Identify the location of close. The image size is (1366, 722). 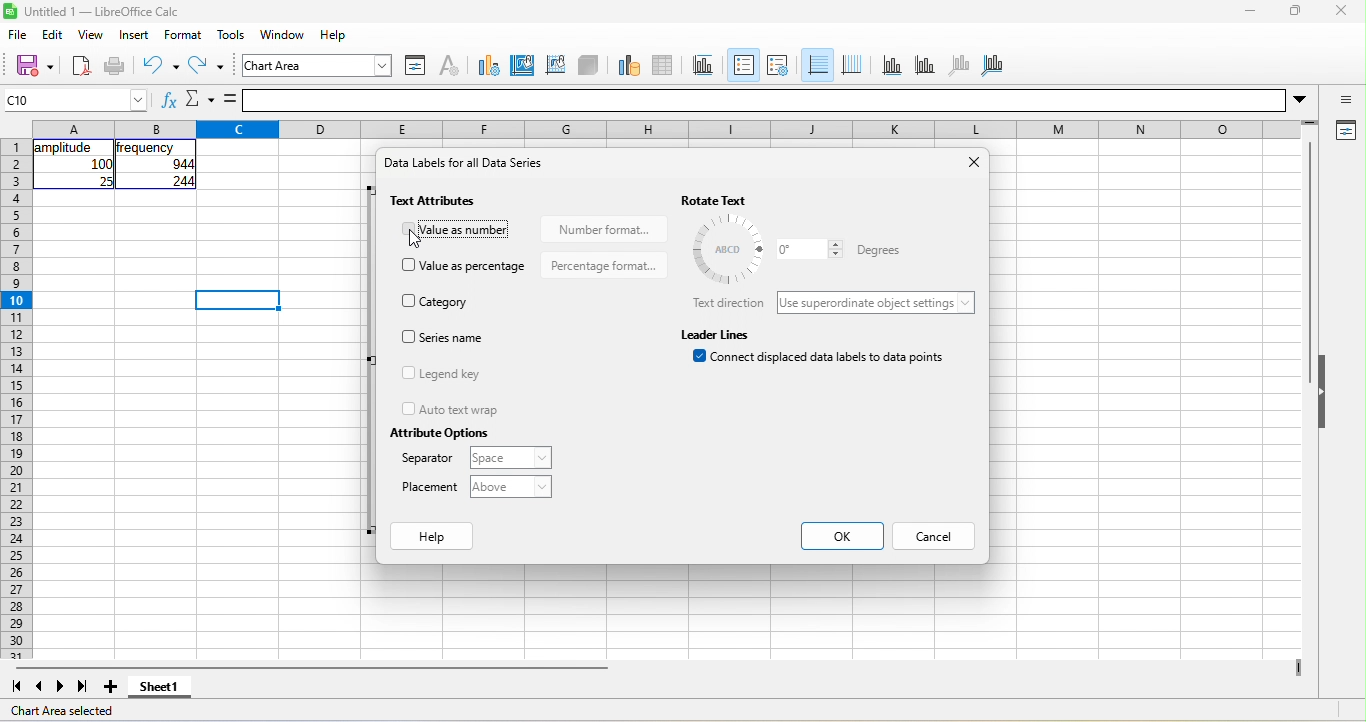
(971, 164).